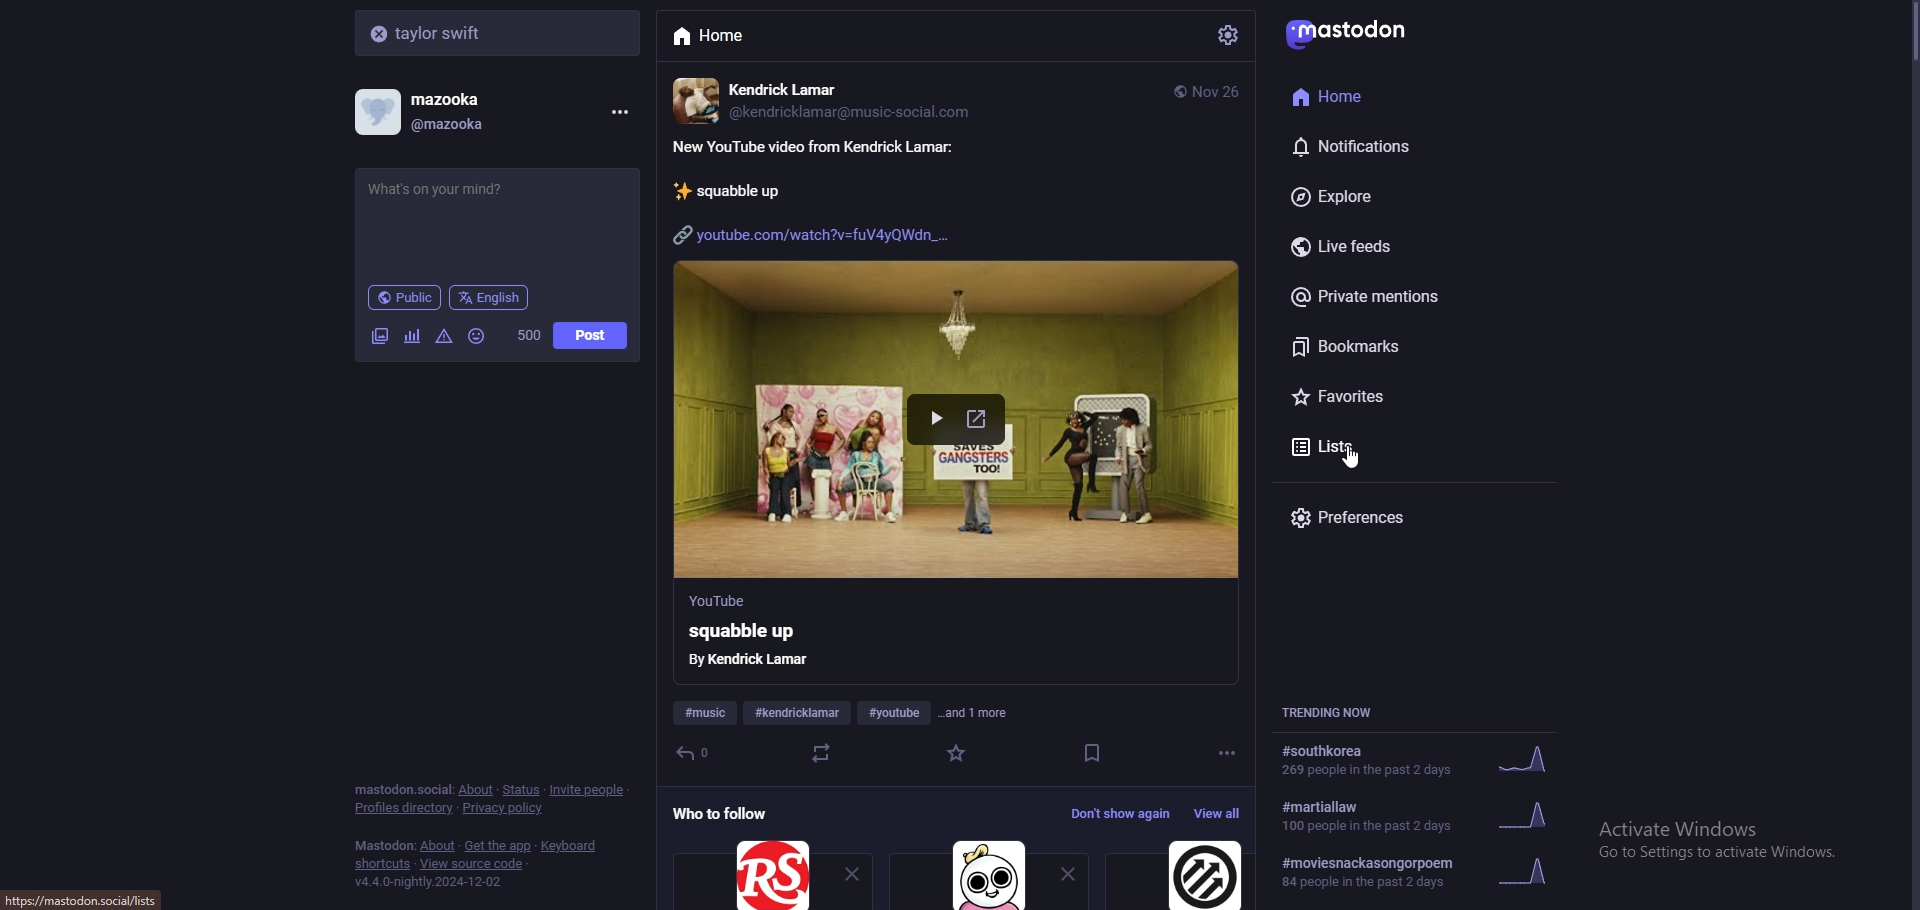  What do you see at coordinates (725, 34) in the screenshot?
I see `home` at bounding box center [725, 34].